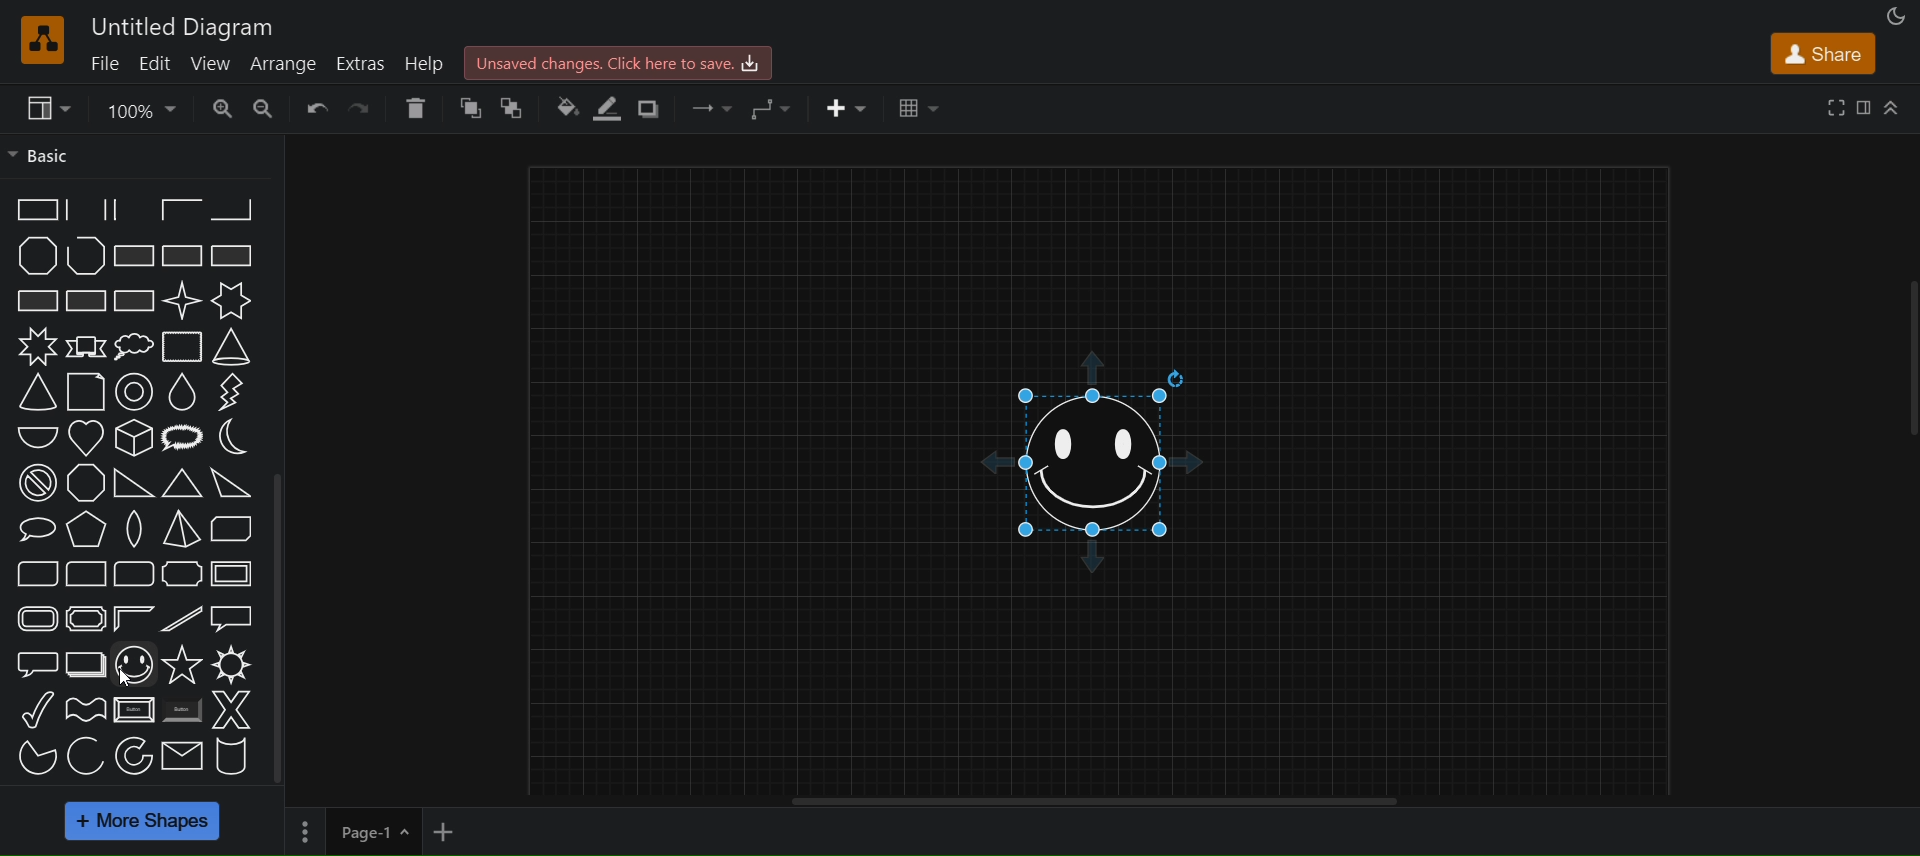 The width and height of the screenshot is (1920, 856). What do you see at coordinates (610, 107) in the screenshot?
I see `line color` at bounding box center [610, 107].